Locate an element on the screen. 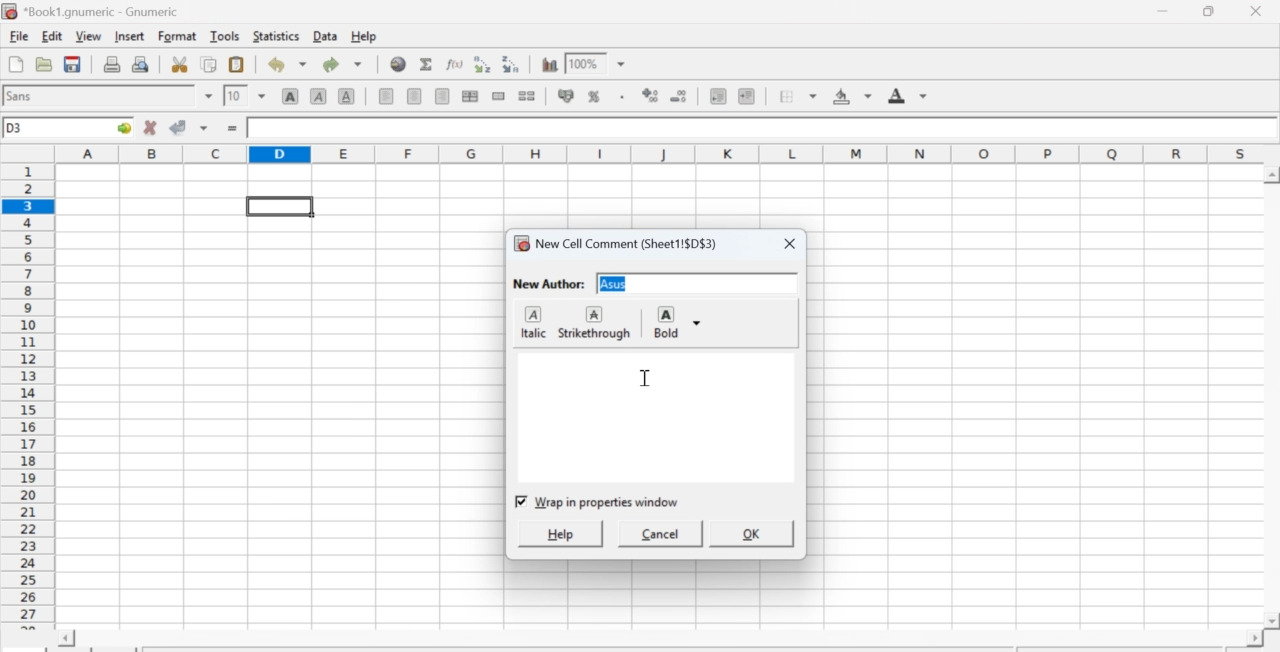  Accept change is located at coordinates (177, 127).